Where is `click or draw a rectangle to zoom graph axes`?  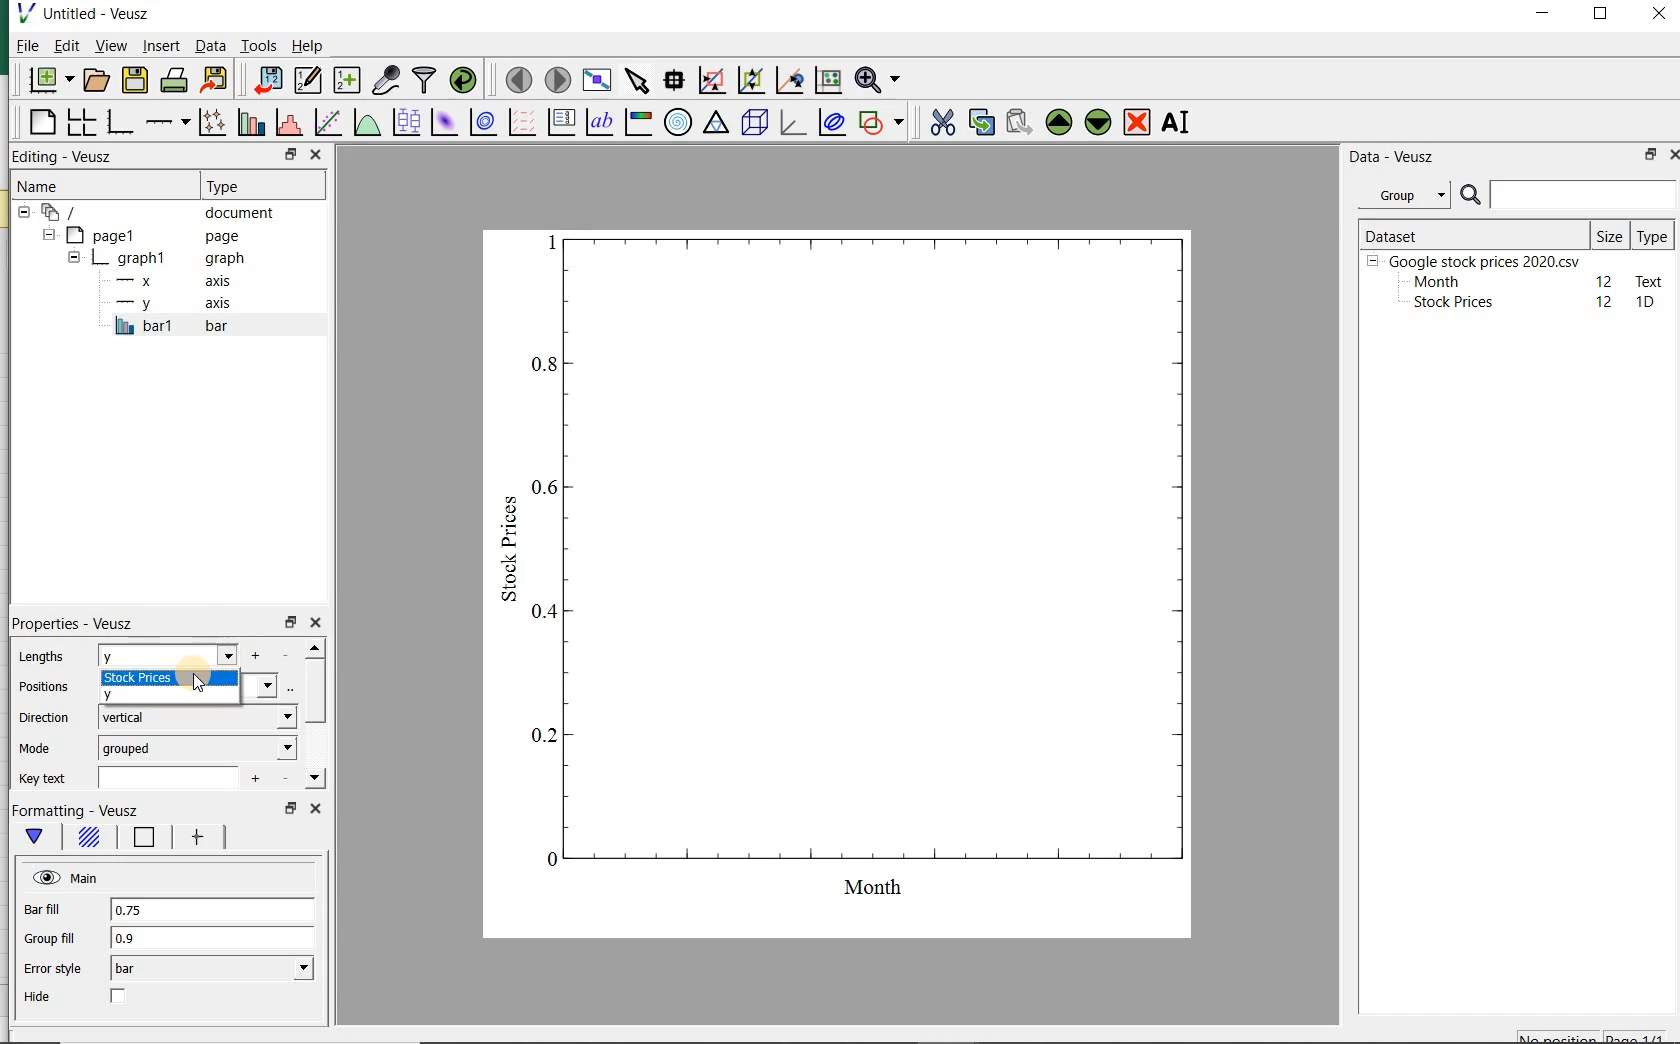 click or draw a rectangle to zoom graph axes is located at coordinates (711, 80).